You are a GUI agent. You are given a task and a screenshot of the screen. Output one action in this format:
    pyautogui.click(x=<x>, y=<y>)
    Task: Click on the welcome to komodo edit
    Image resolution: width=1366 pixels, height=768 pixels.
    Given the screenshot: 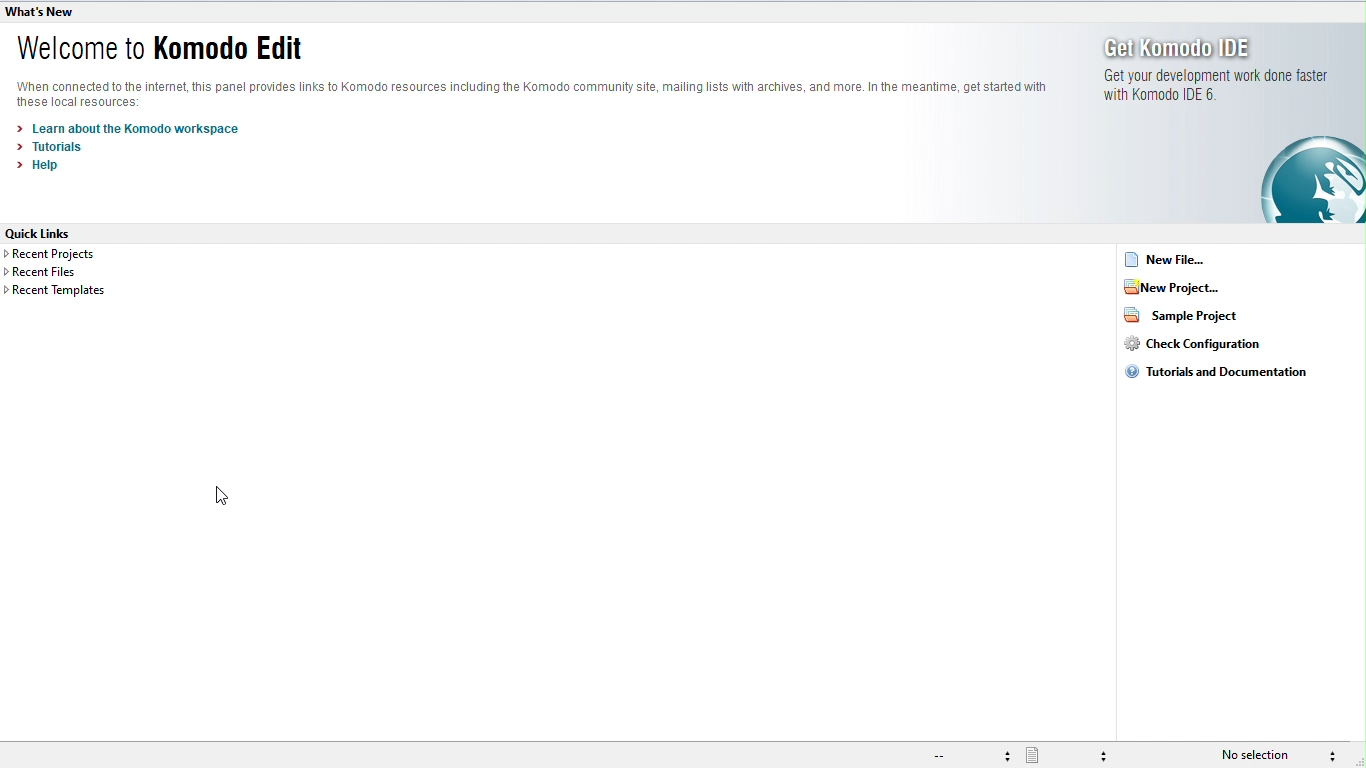 What is the action you would take?
    pyautogui.click(x=168, y=48)
    